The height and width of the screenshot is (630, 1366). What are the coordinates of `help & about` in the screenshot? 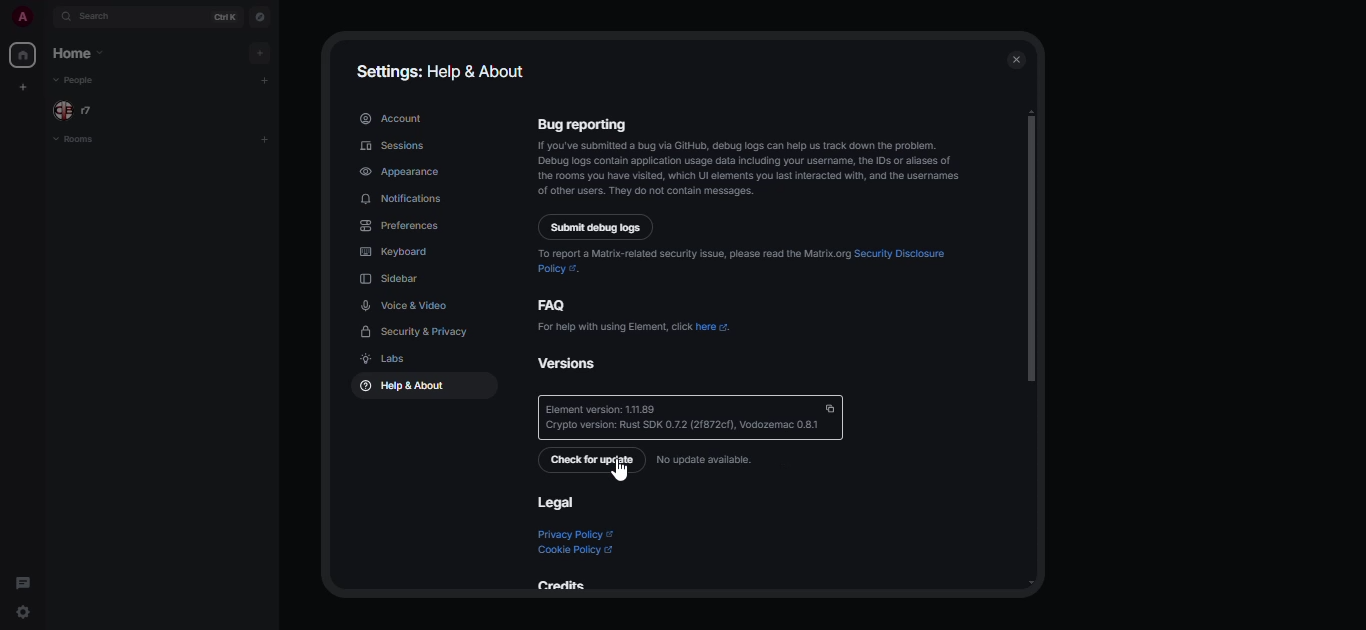 It's located at (399, 387).